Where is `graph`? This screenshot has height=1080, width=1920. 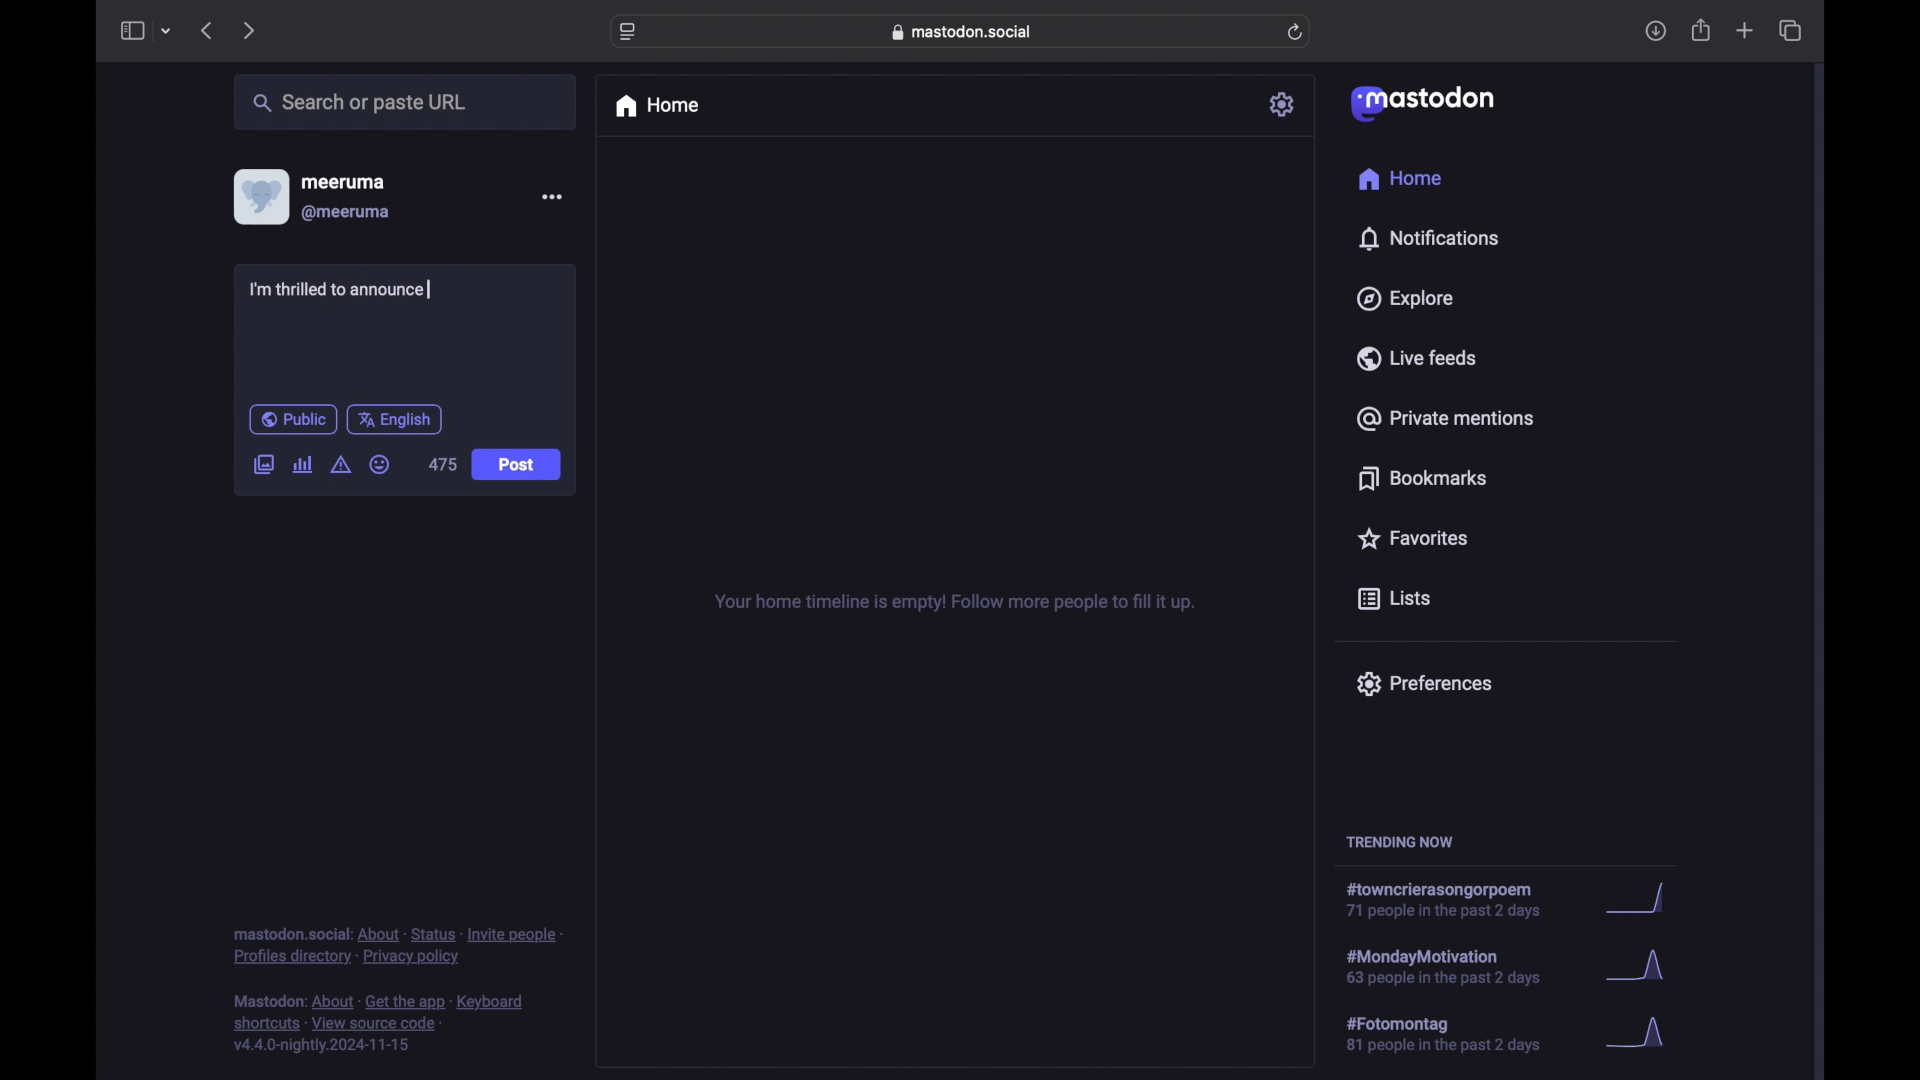 graph is located at coordinates (1642, 1034).